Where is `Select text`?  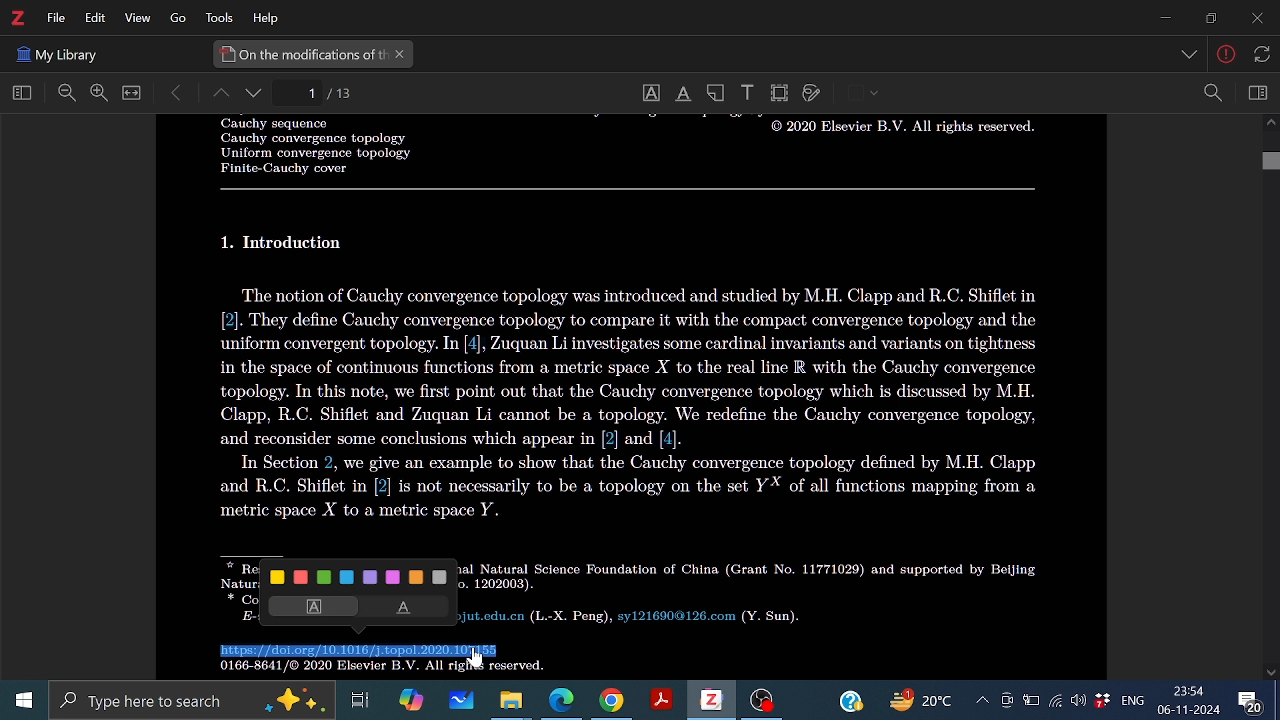
Select text is located at coordinates (650, 93).